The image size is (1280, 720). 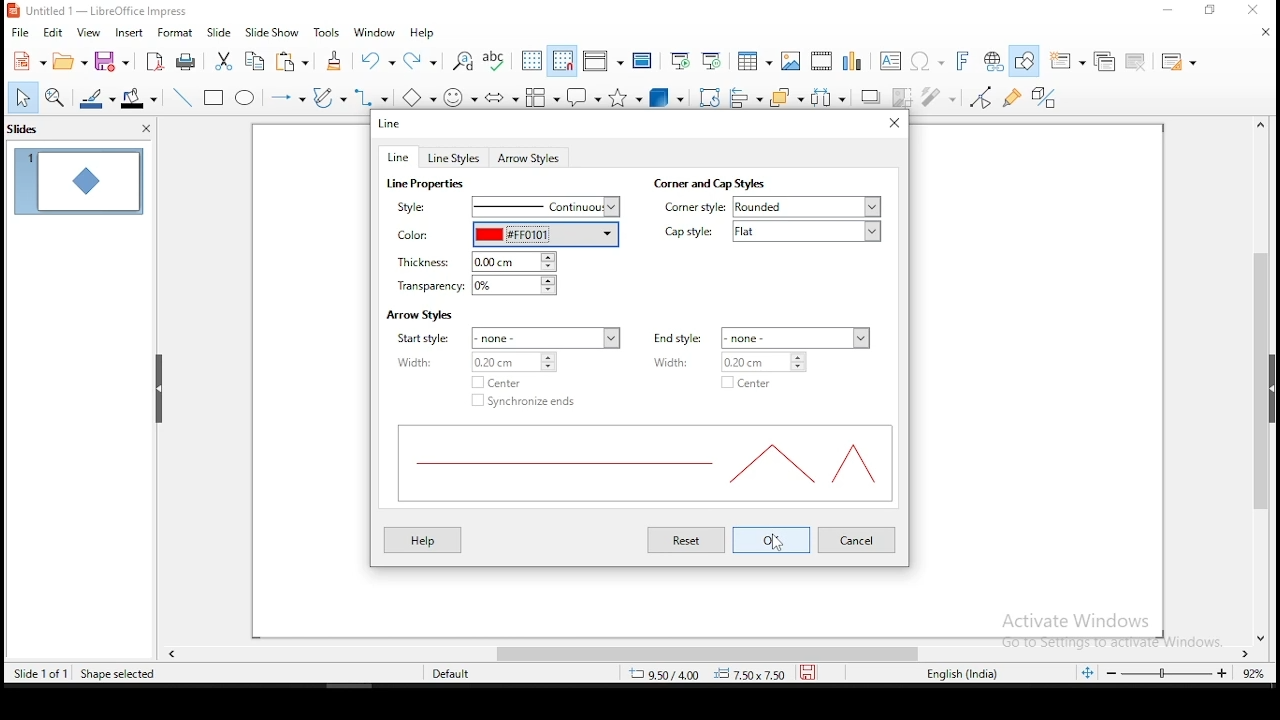 I want to click on lines and arrows, so click(x=291, y=100).